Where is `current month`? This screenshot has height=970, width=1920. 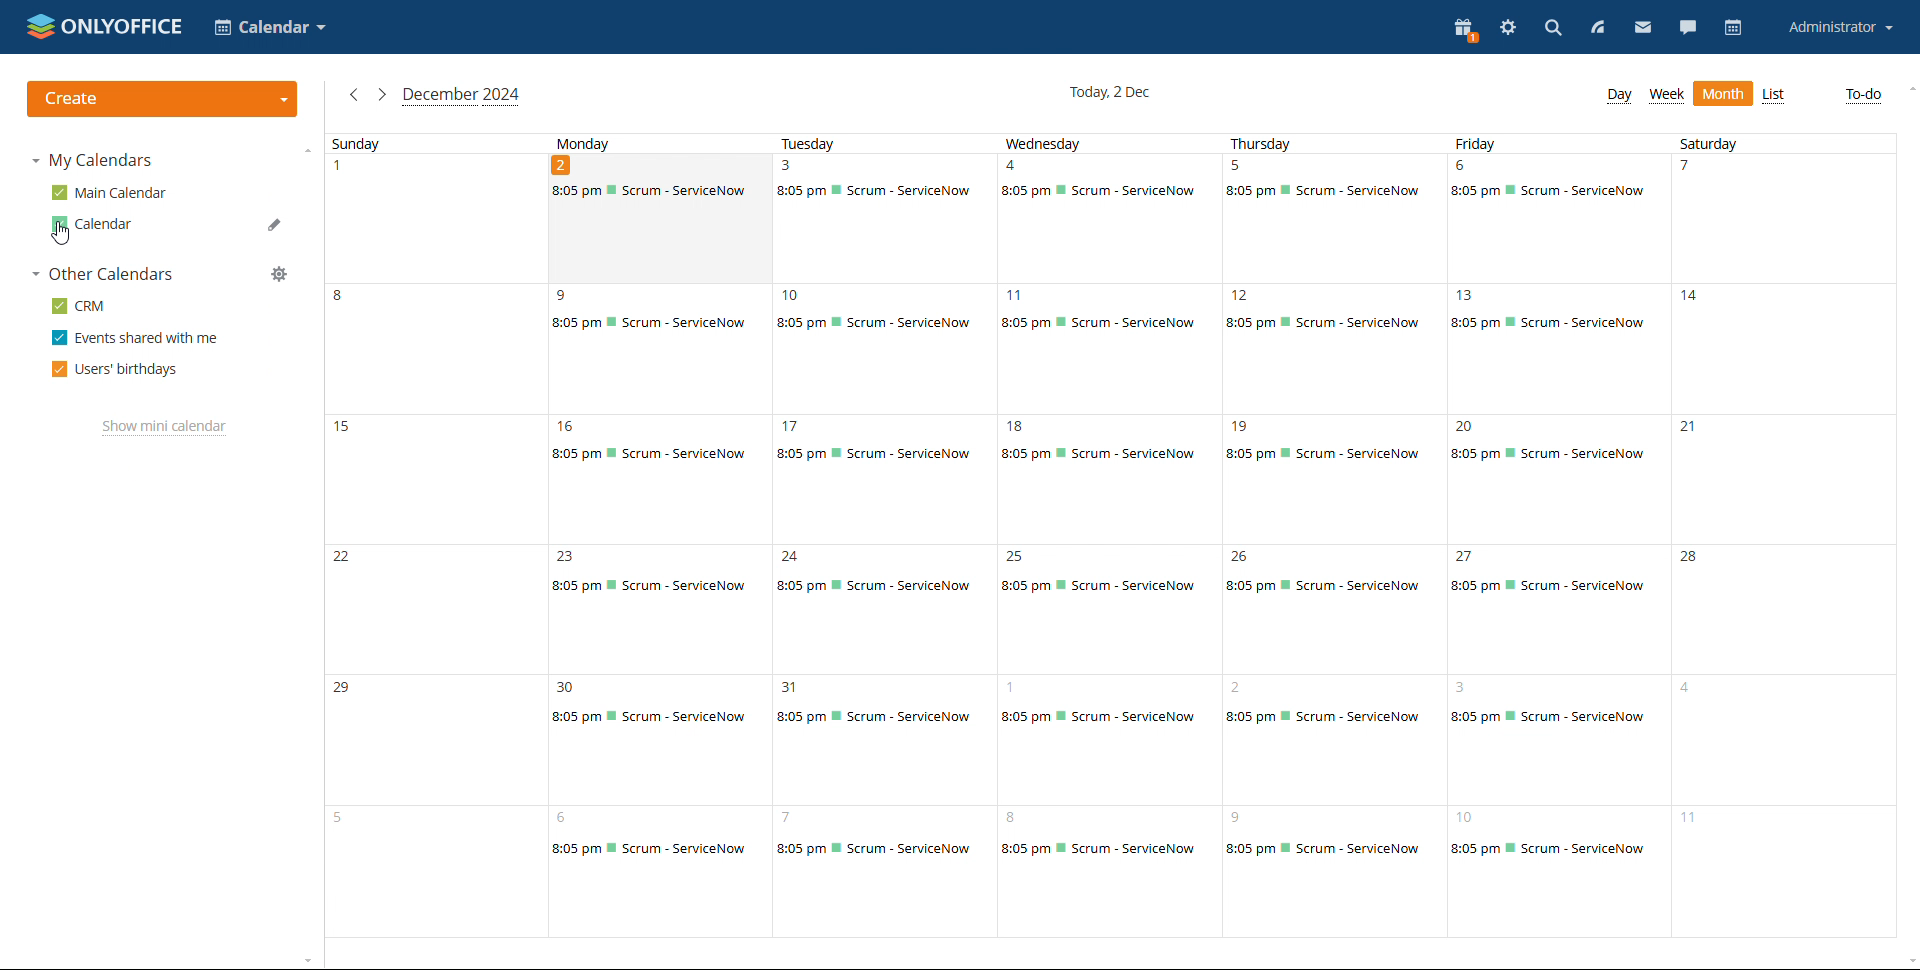
current month is located at coordinates (462, 95).